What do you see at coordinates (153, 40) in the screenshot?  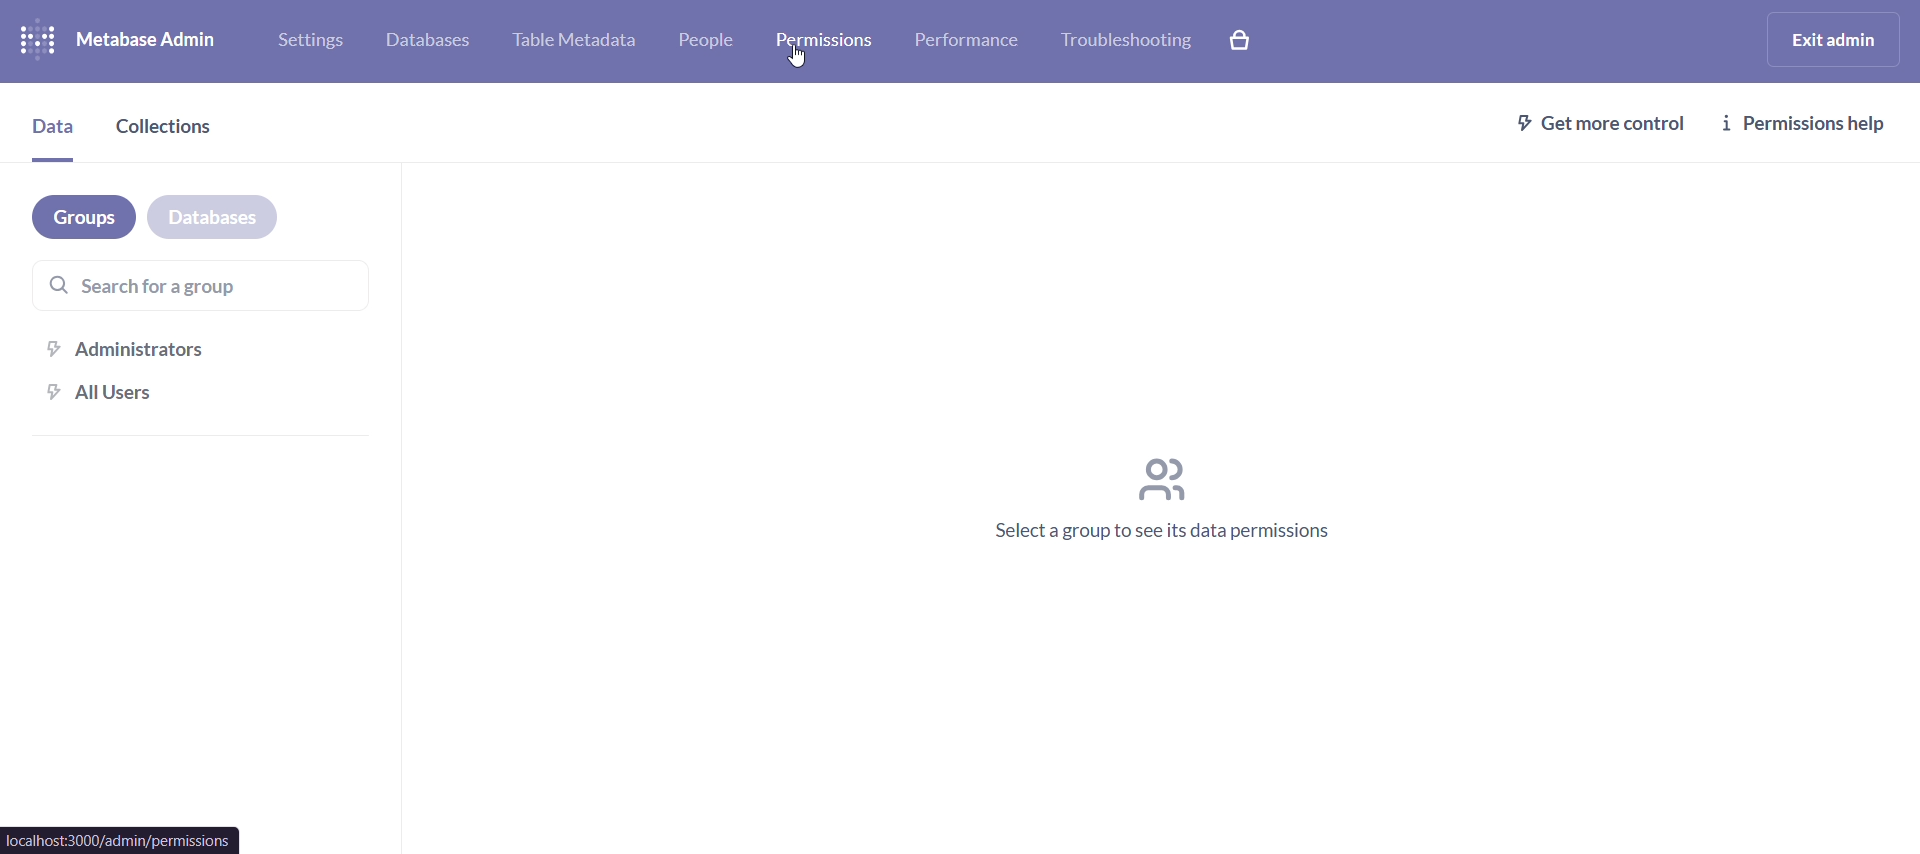 I see `metabase admin` at bounding box center [153, 40].